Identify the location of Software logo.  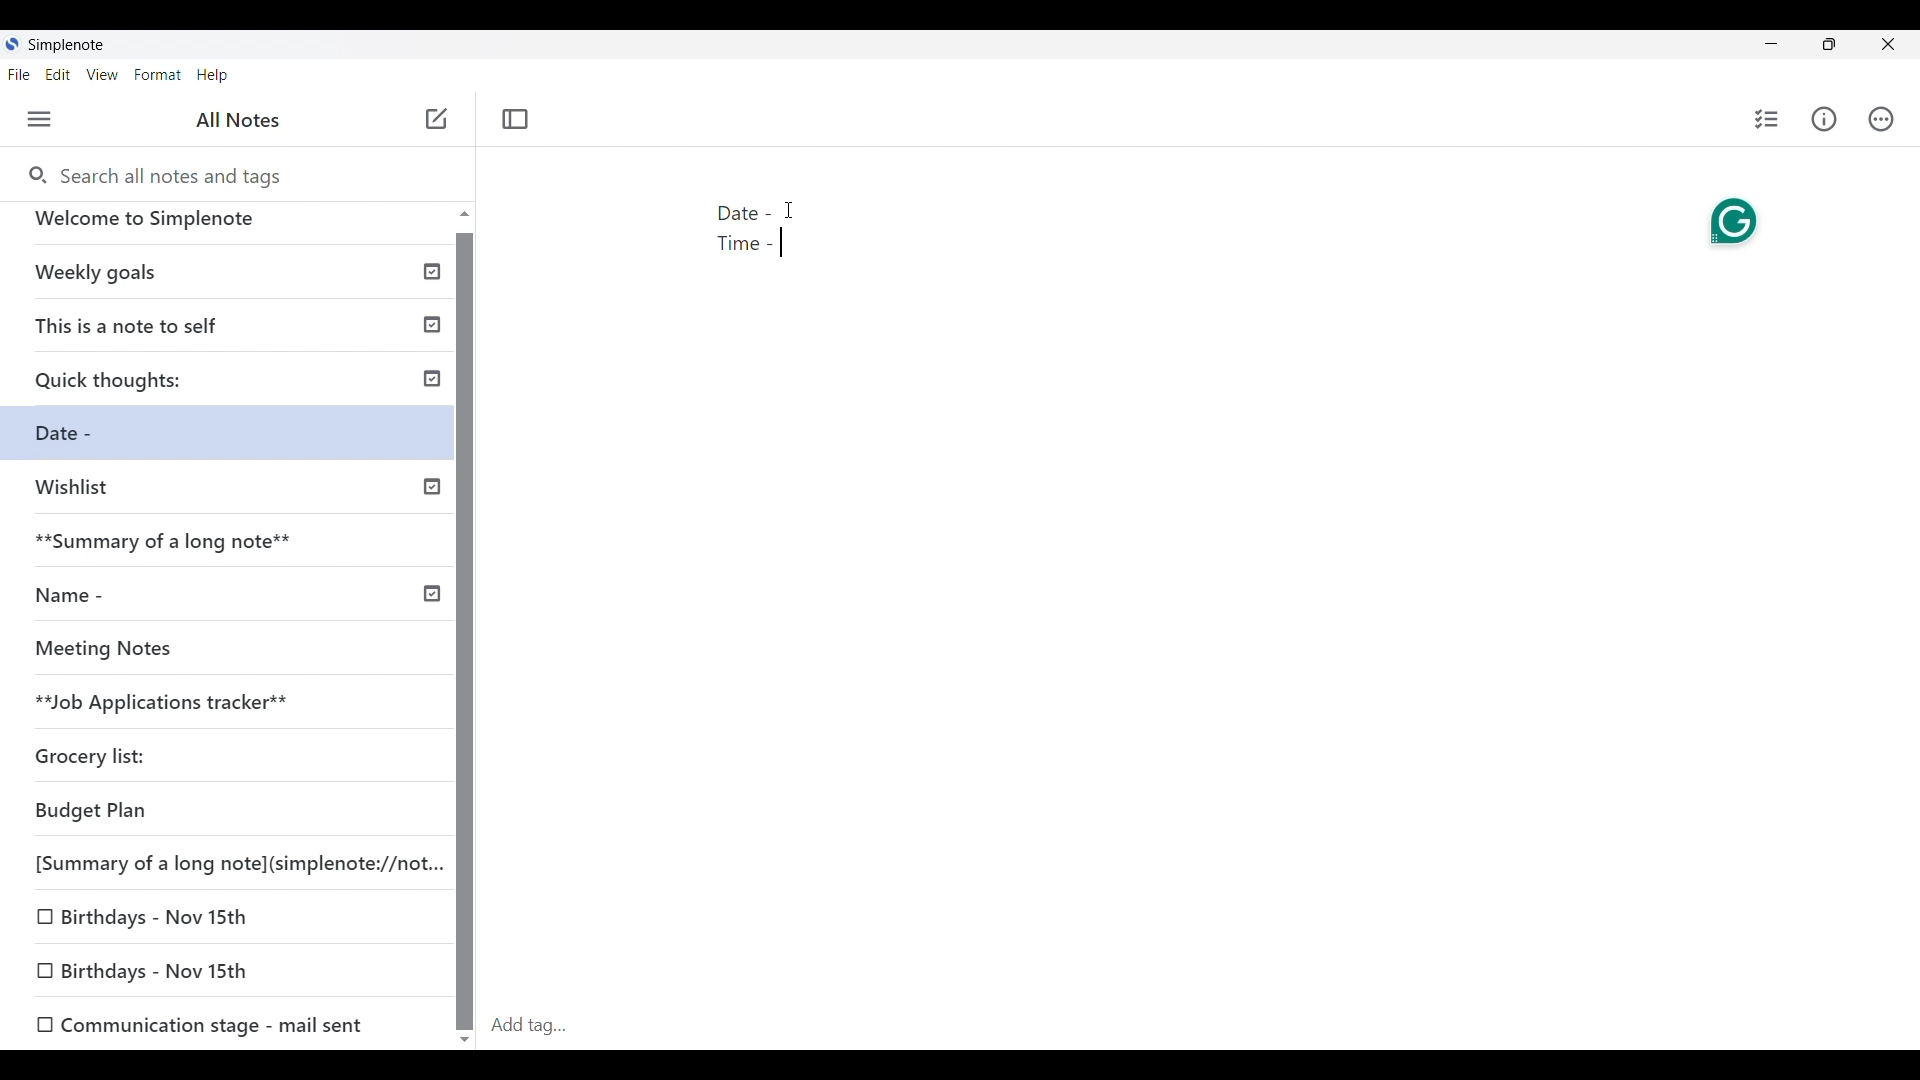
(12, 43).